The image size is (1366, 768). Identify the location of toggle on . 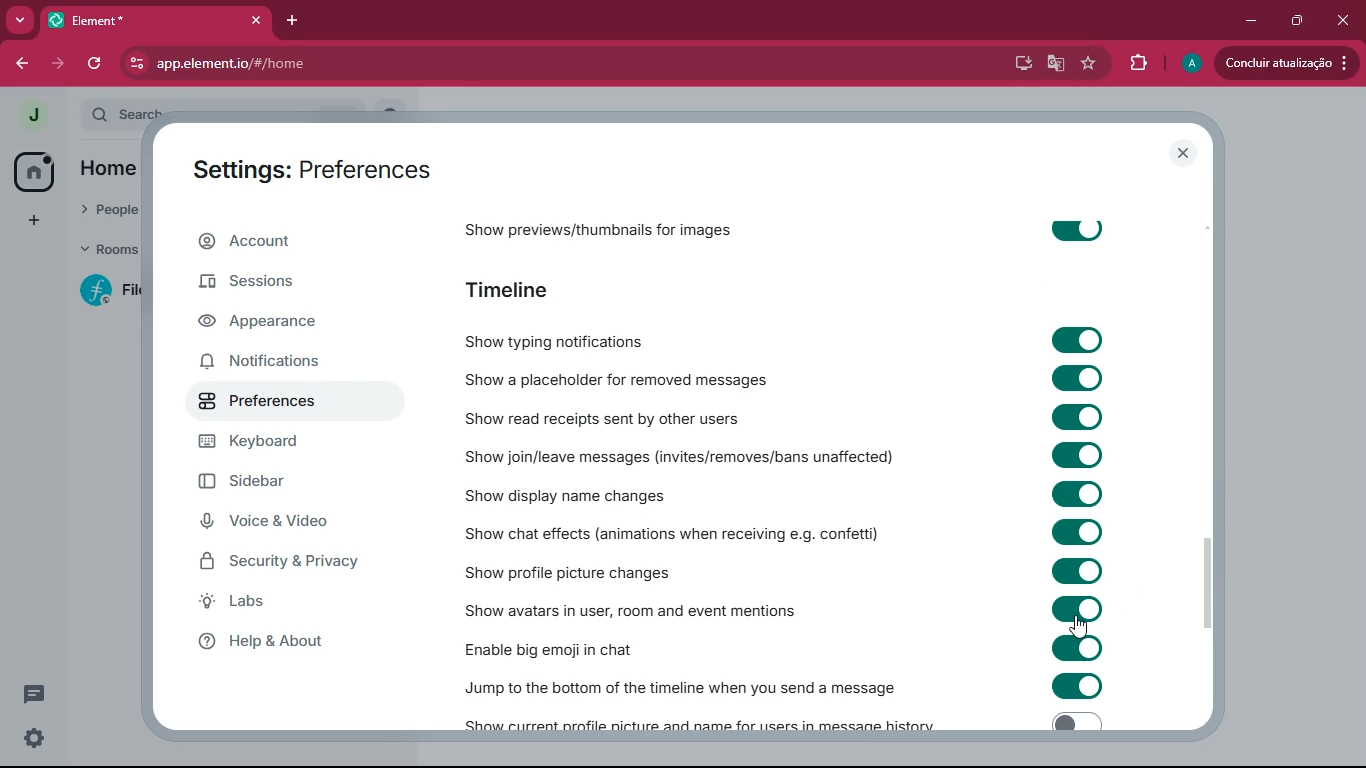
(1081, 455).